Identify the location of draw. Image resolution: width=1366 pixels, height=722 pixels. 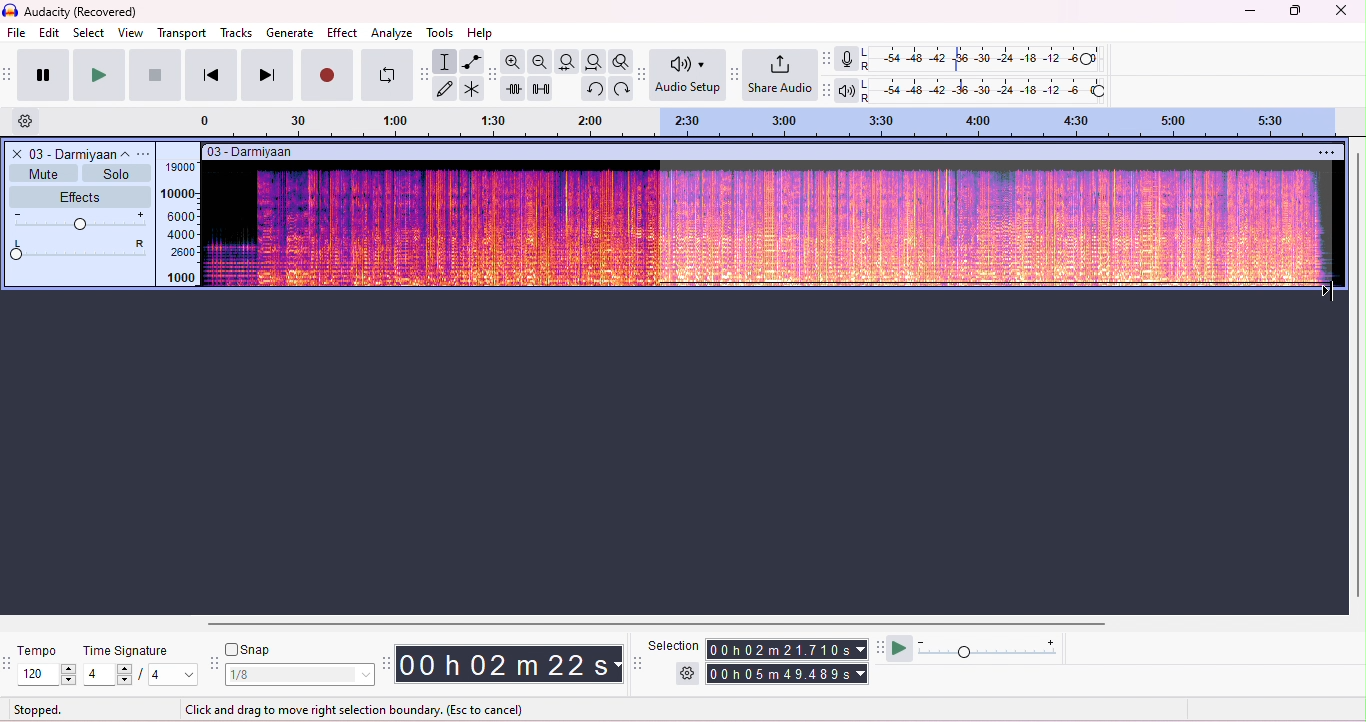
(447, 89).